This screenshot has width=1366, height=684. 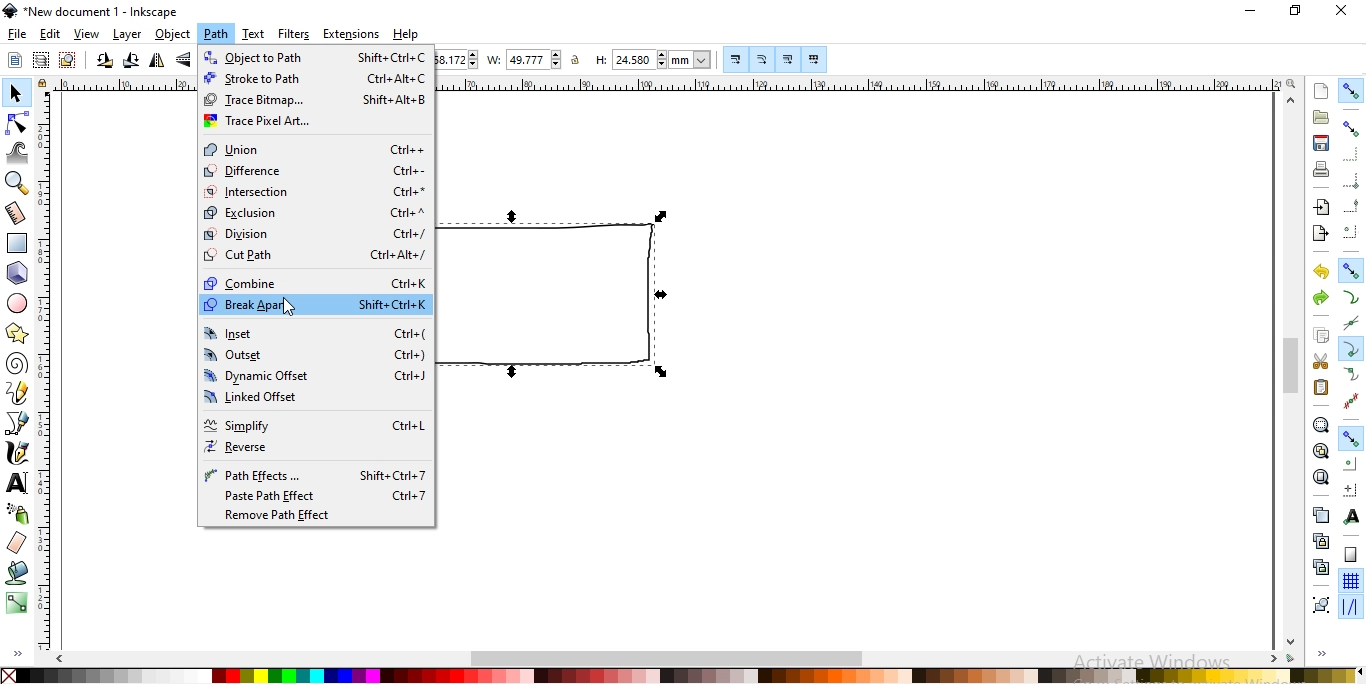 What do you see at coordinates (18, 304) in the screenshot?
I see `create circles, ellipses andarcs` at bounding box center [18, 304].